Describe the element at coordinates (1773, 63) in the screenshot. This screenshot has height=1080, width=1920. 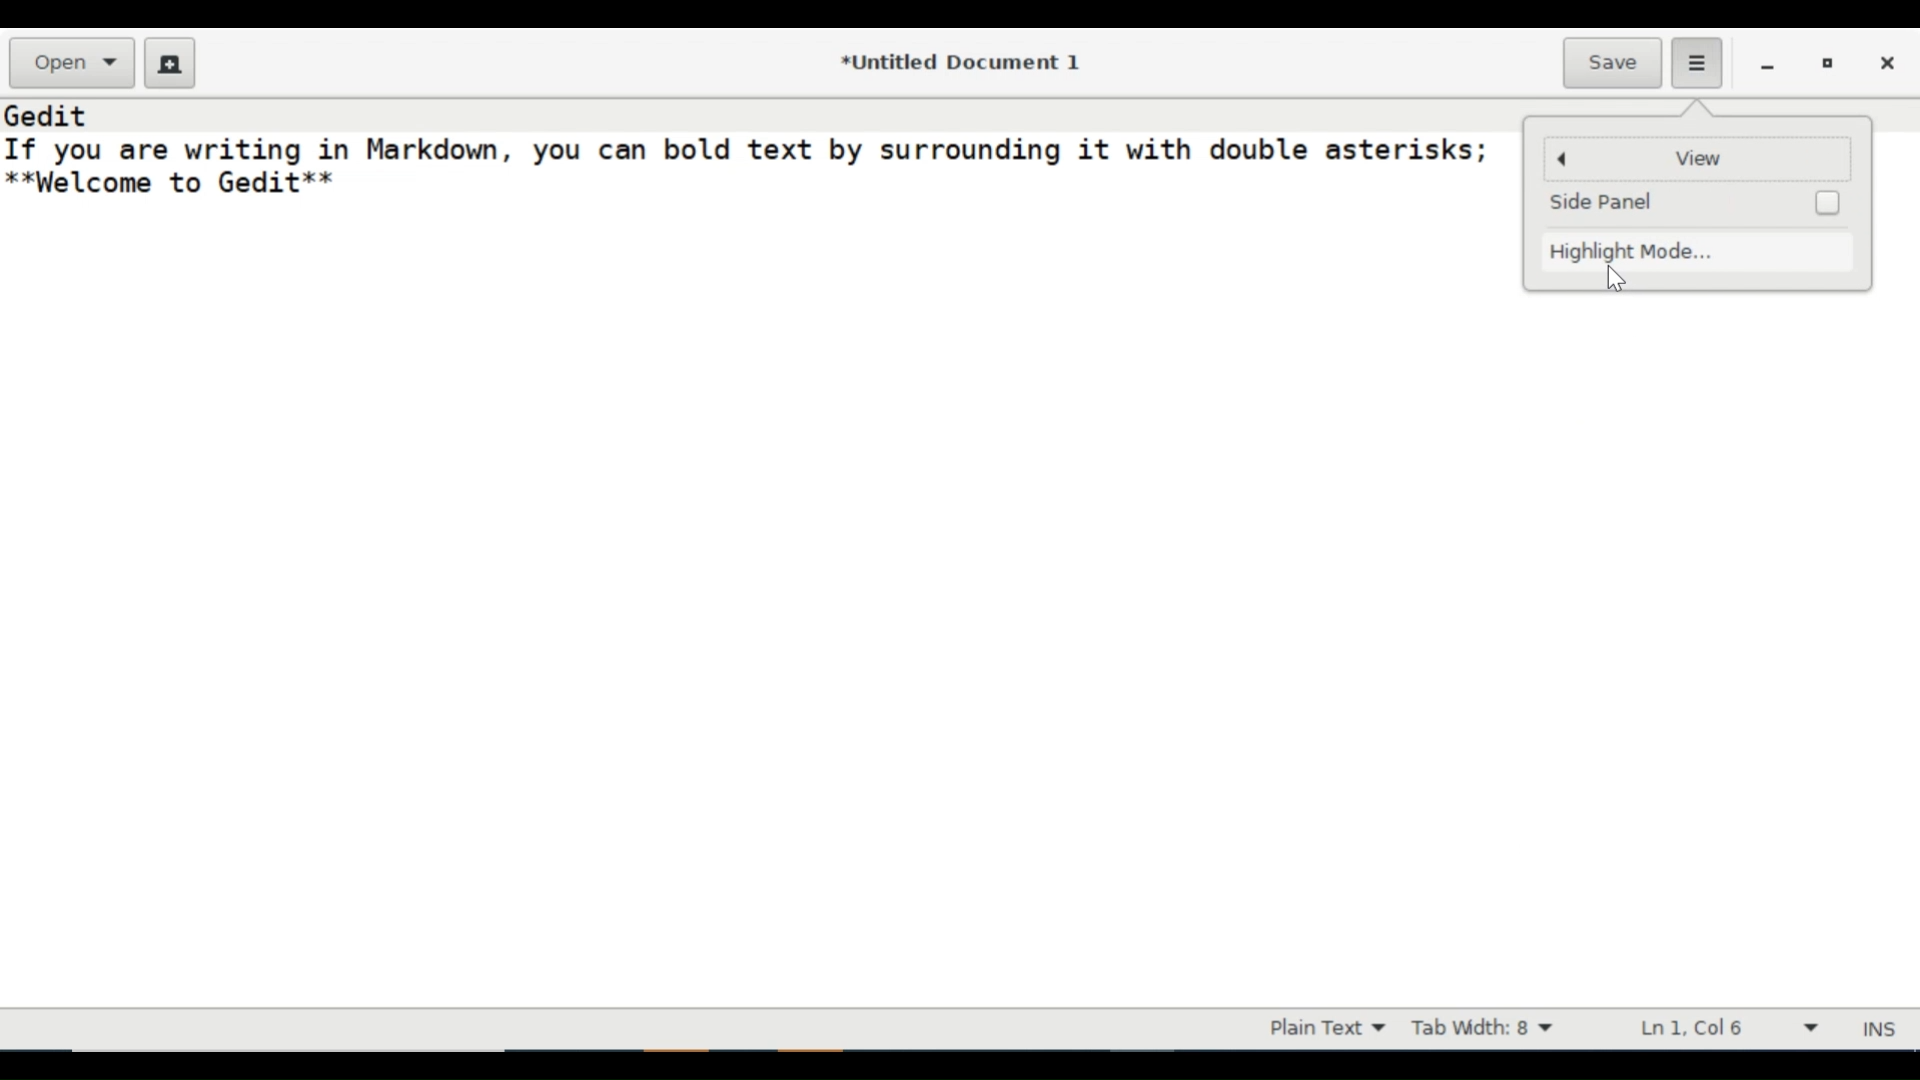
I see `minimize` at that location.